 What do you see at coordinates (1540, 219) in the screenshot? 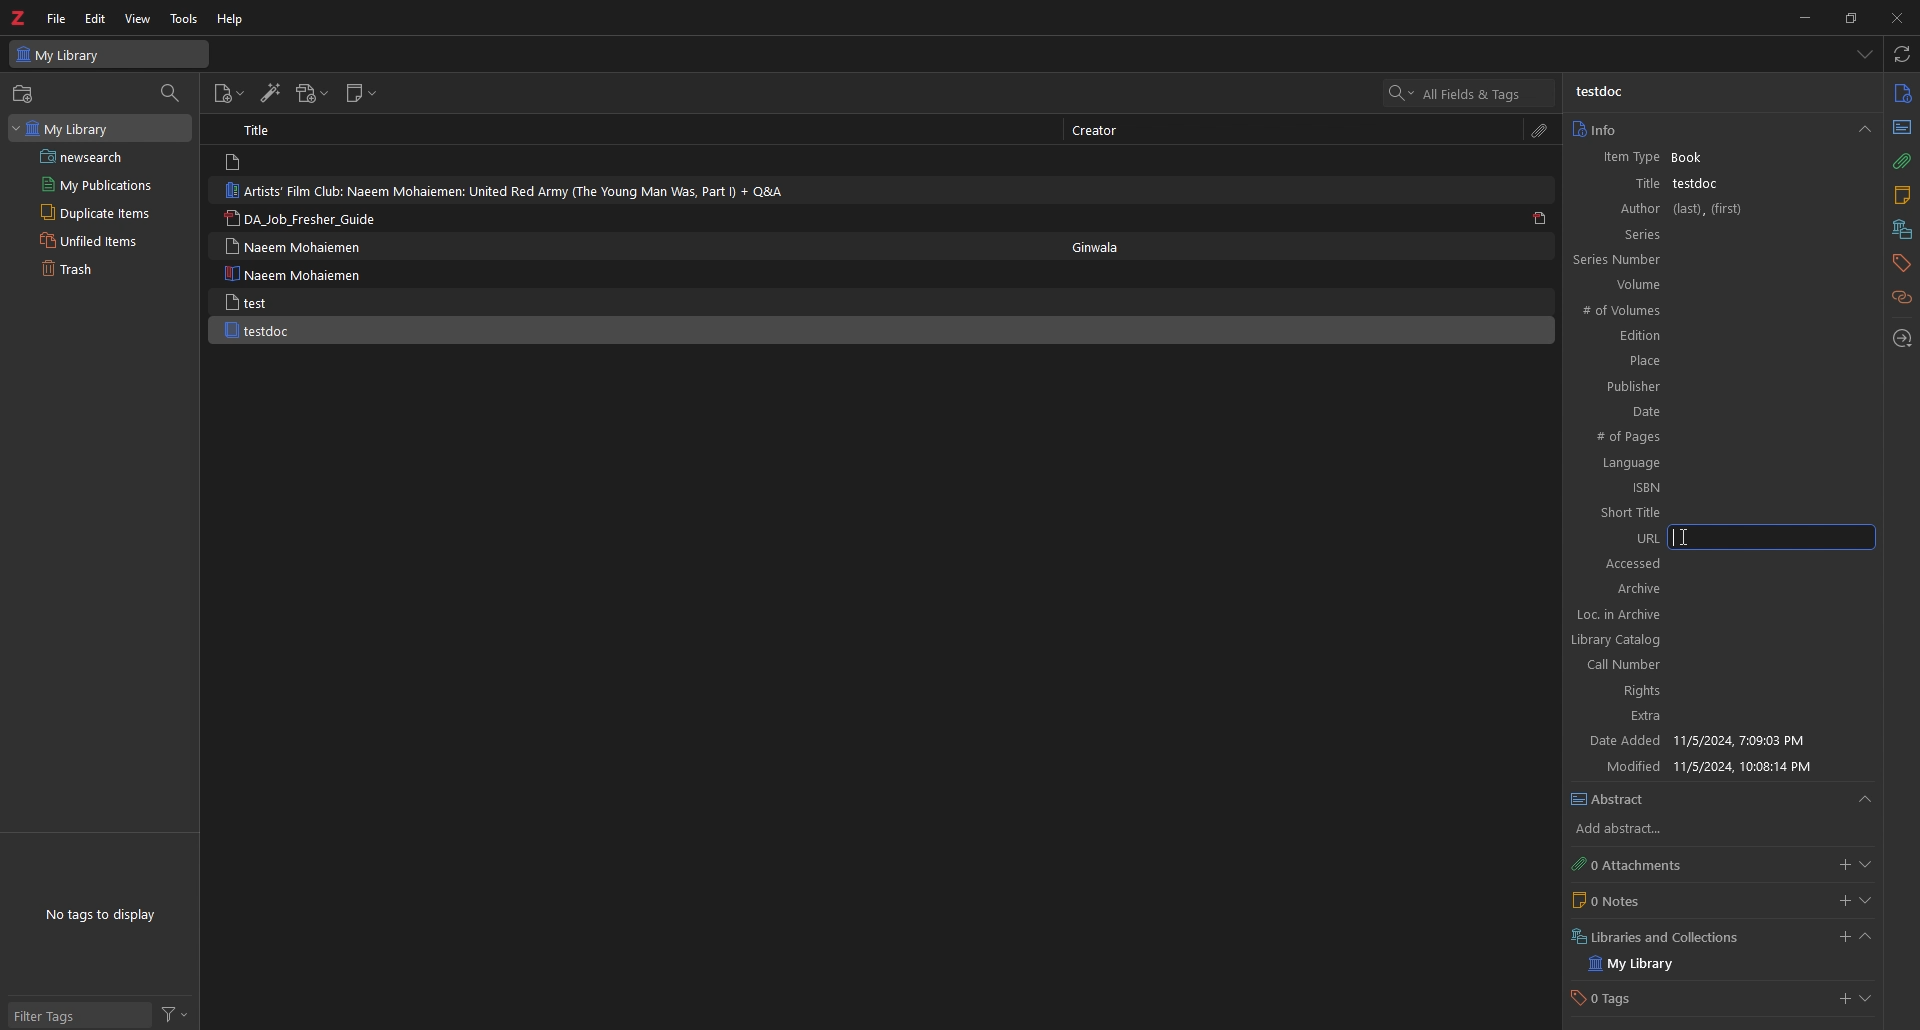
I see `pdf` at bounding box center [1540, 219].